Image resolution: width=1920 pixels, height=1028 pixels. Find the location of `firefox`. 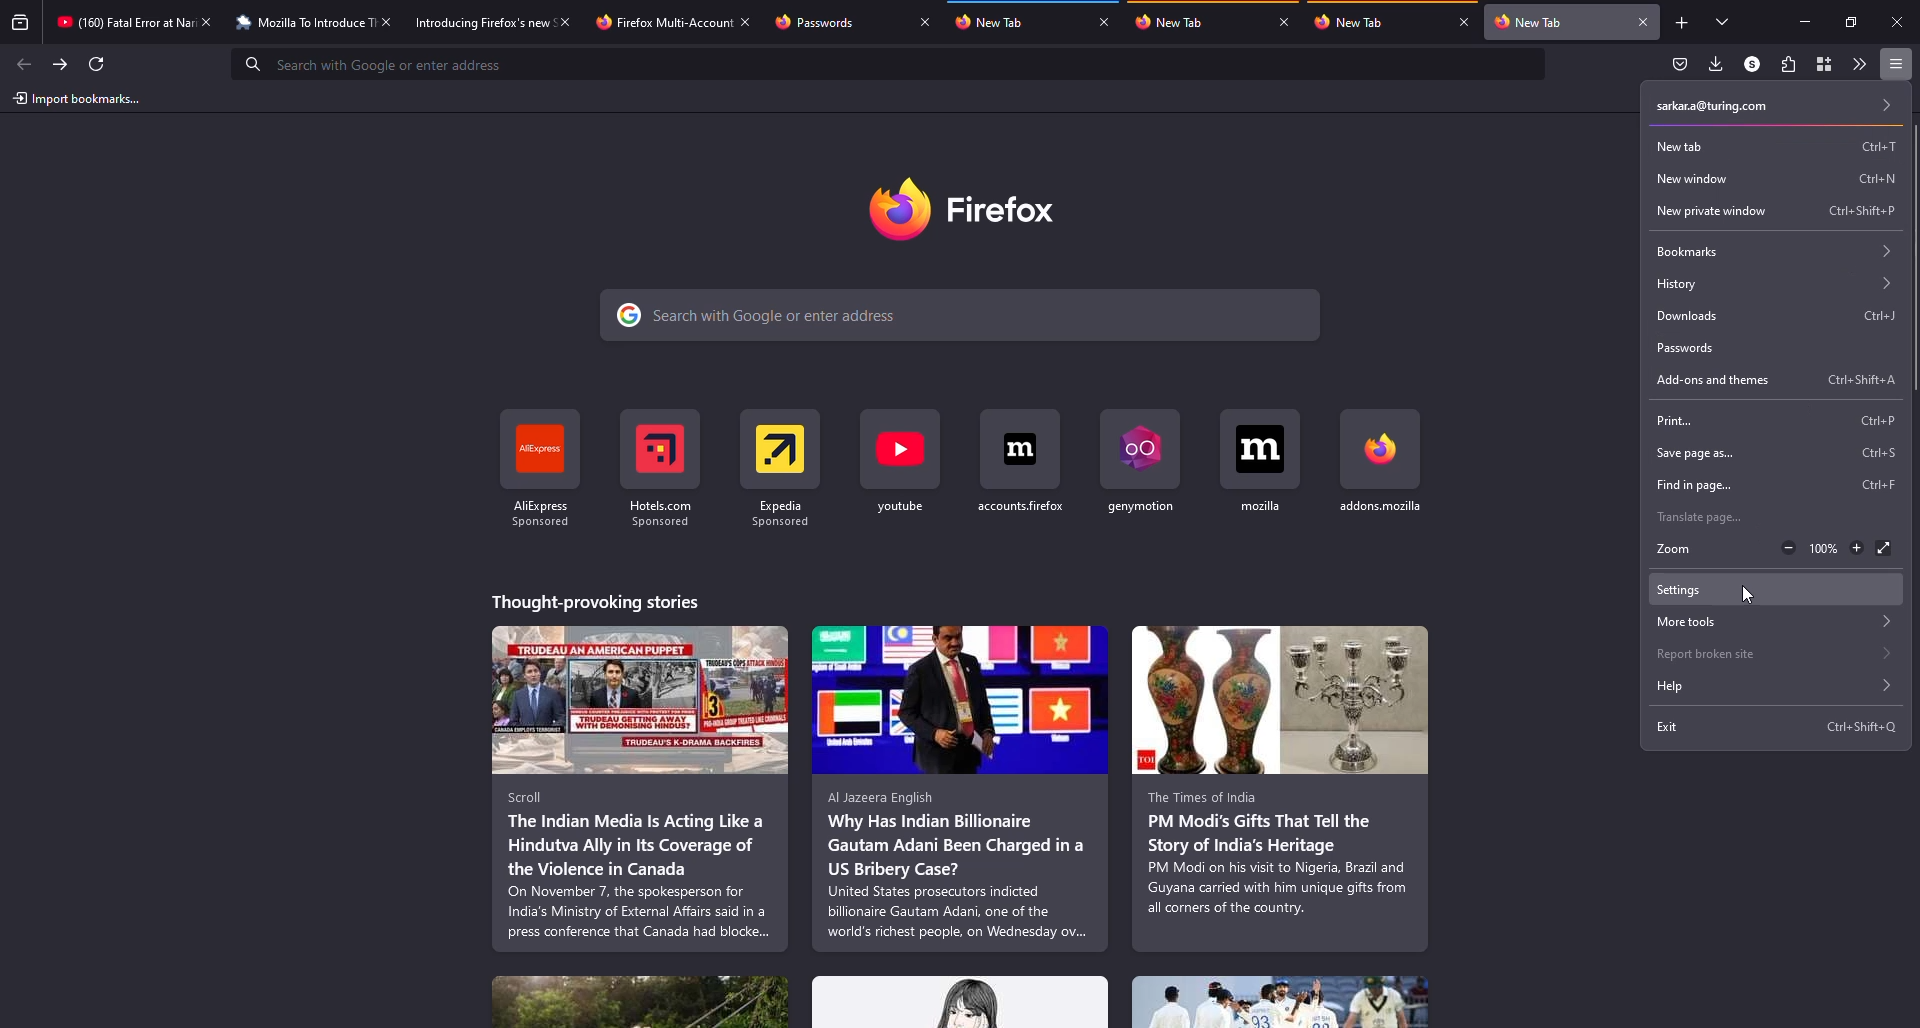

firefox is located at coordinates (963, 209).